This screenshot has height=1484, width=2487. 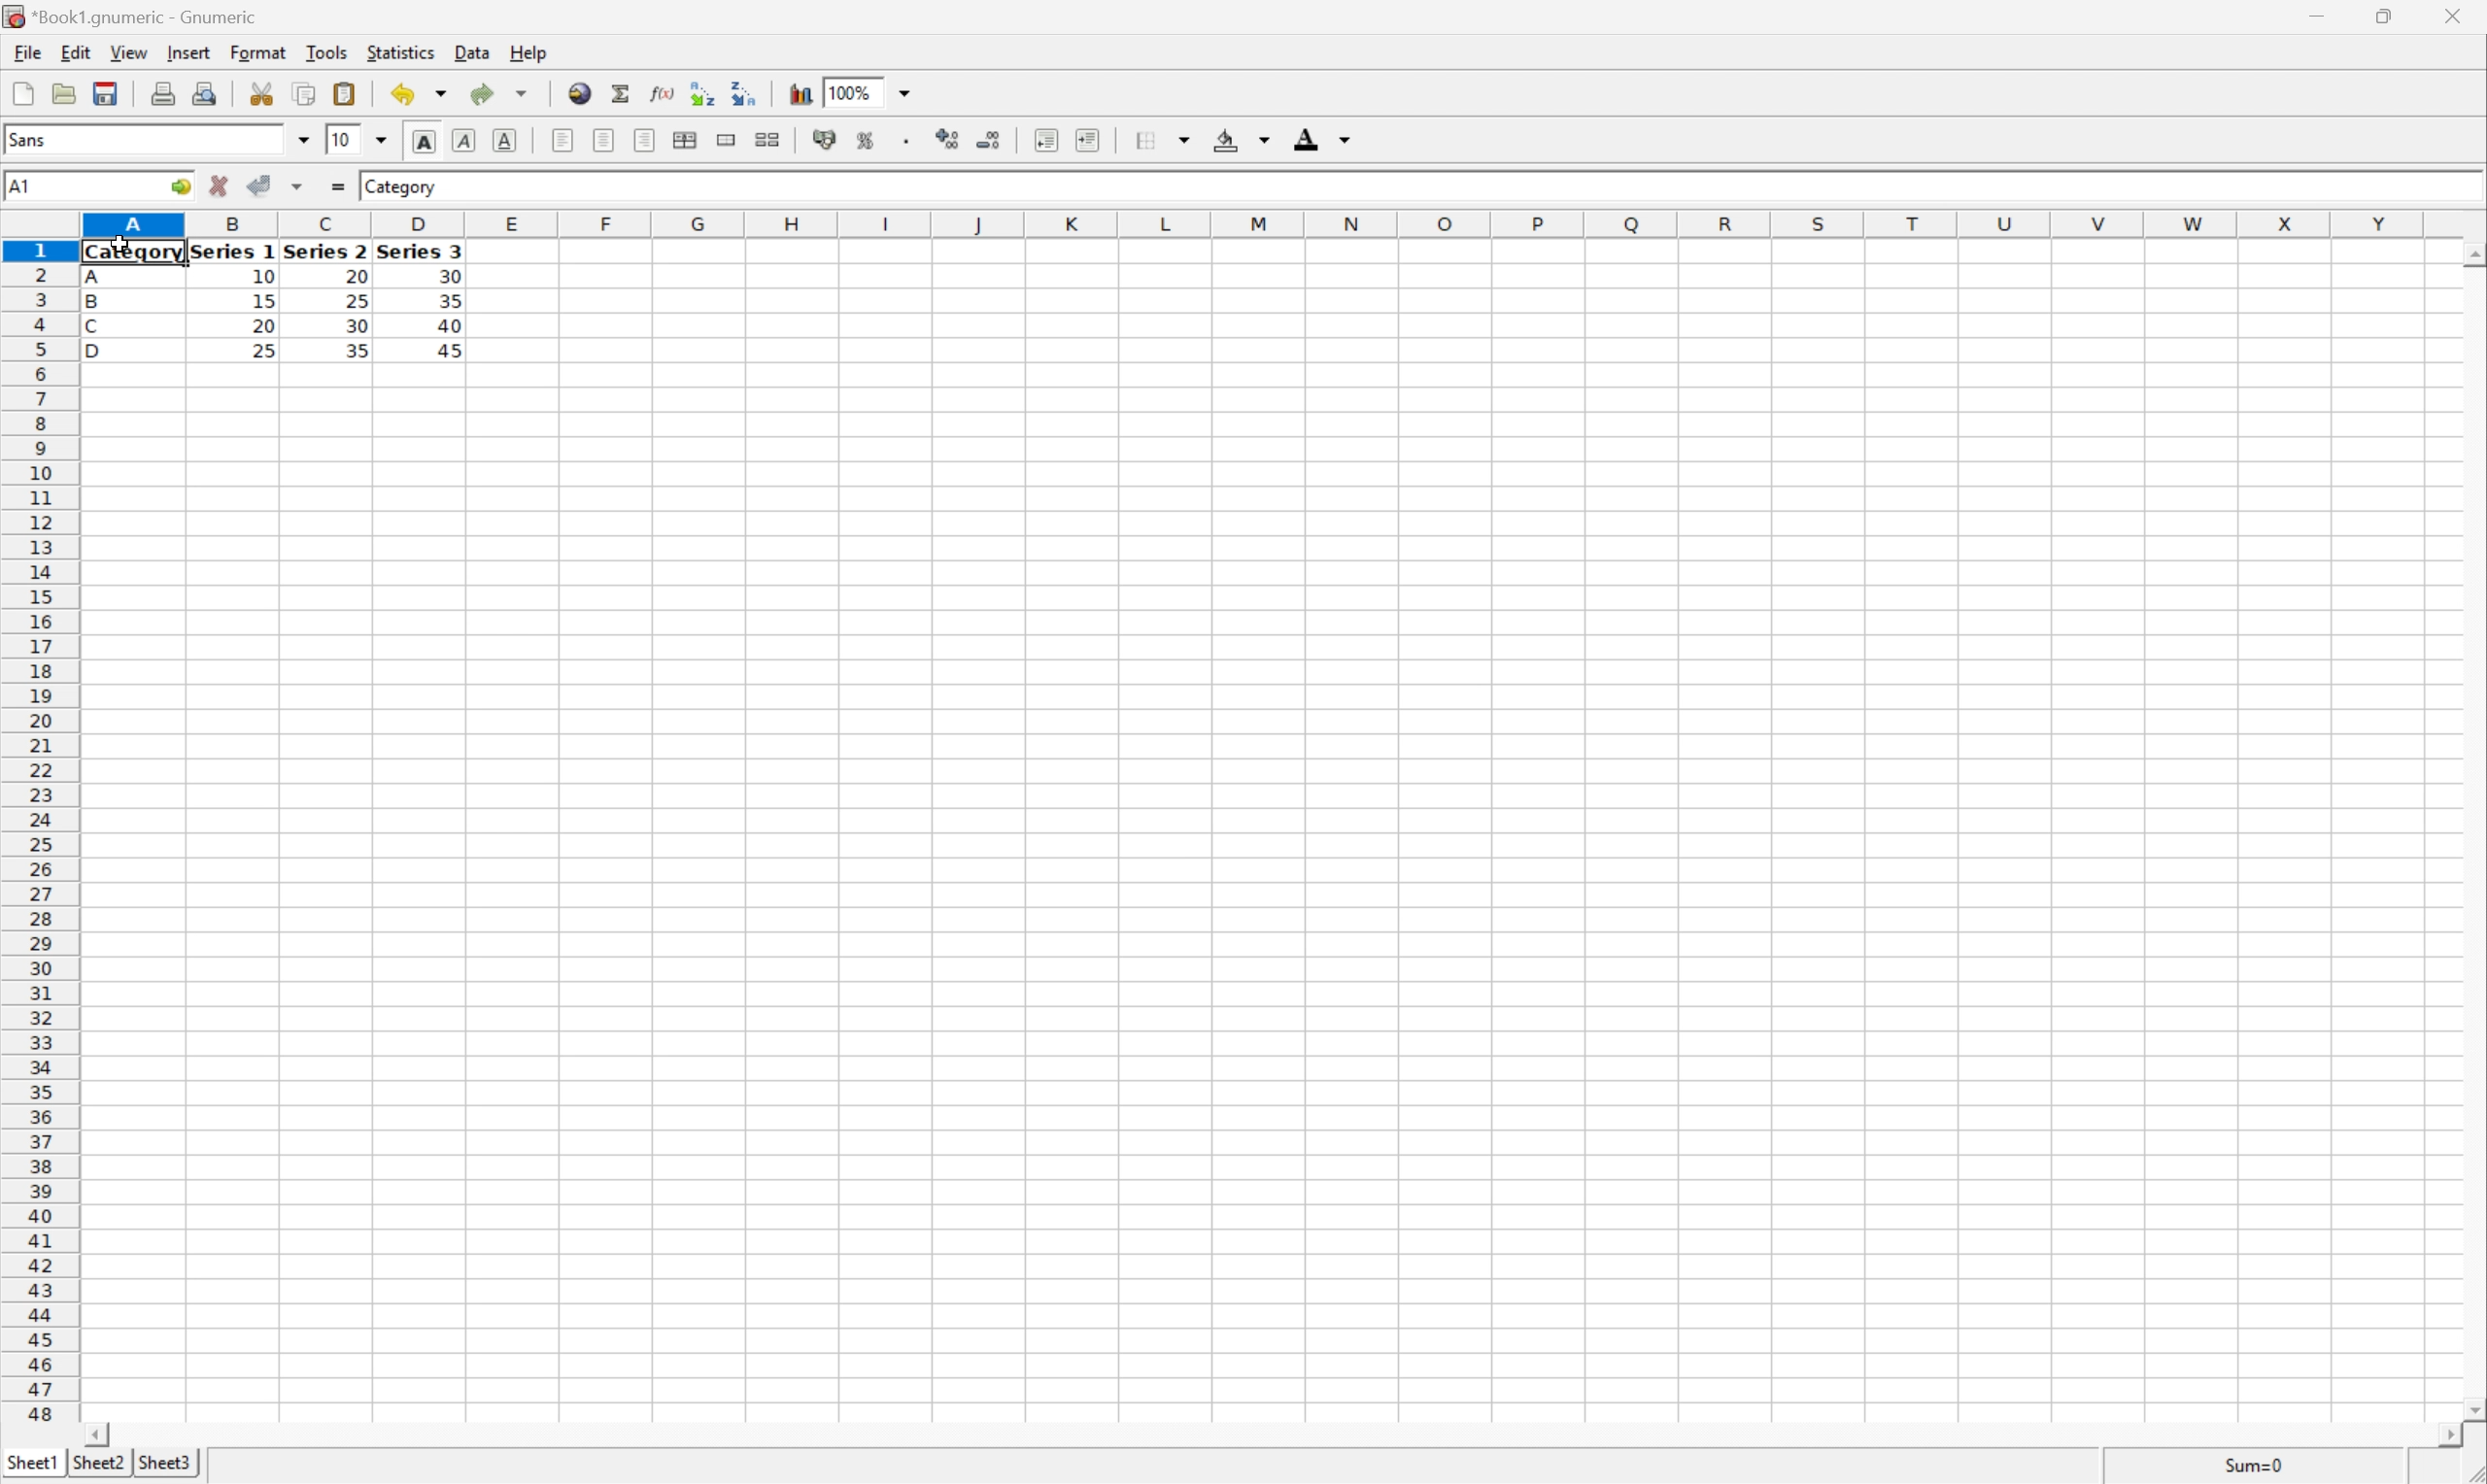 What do you see at coordinates (1255, 224) in the screenshot?
I see `Column names` at bounding box center [1255, 224].